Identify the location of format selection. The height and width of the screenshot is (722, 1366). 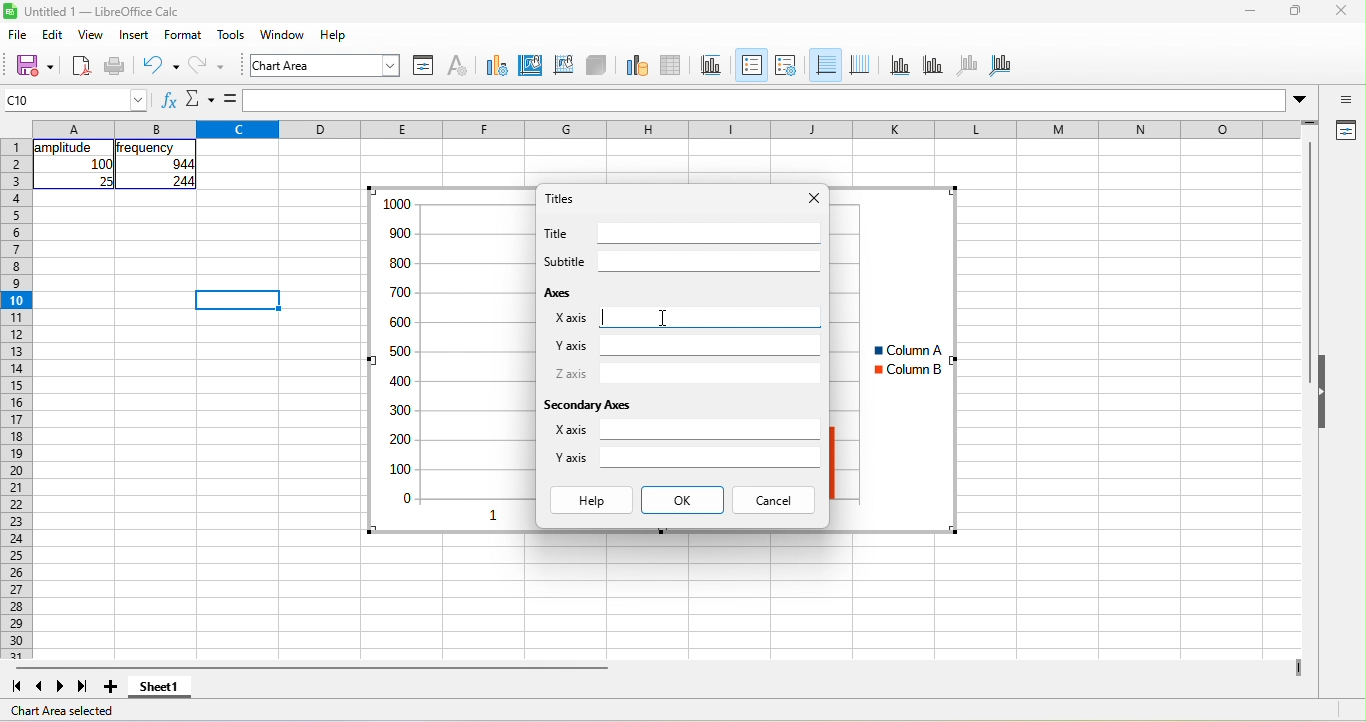
(424, 66).